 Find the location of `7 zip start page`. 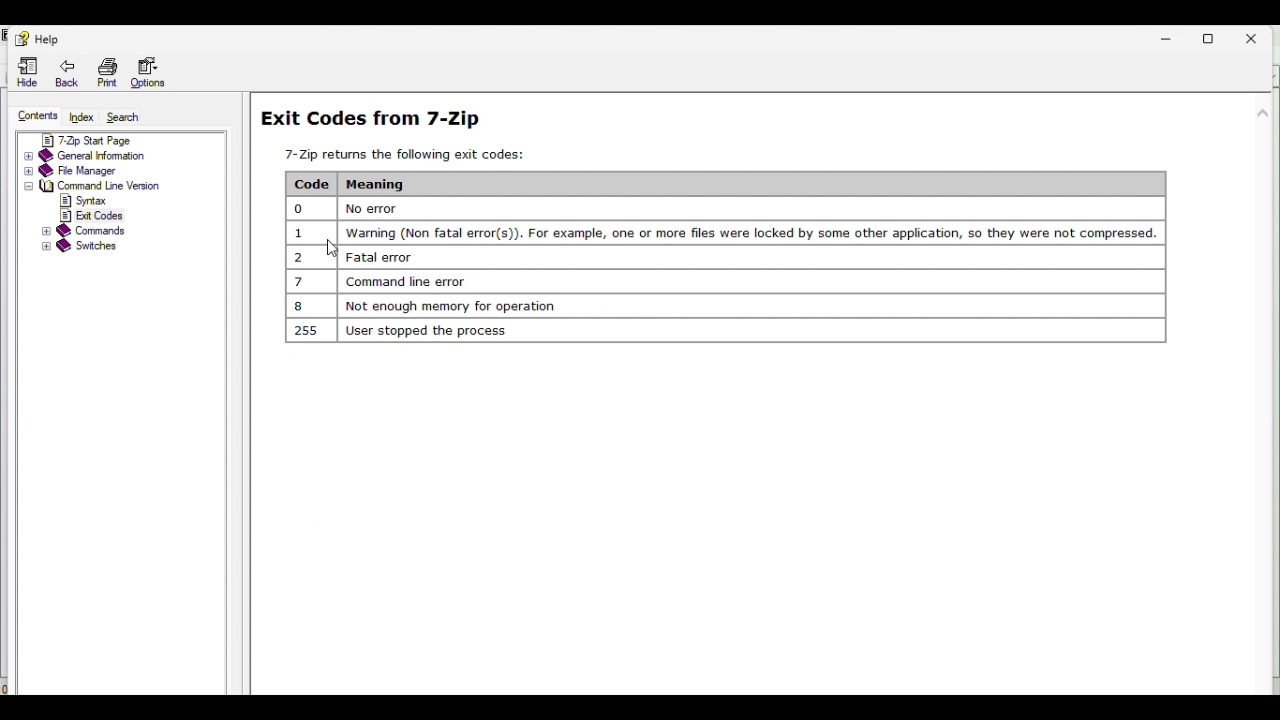

7 zip start page is located at coordinates (103, 138).